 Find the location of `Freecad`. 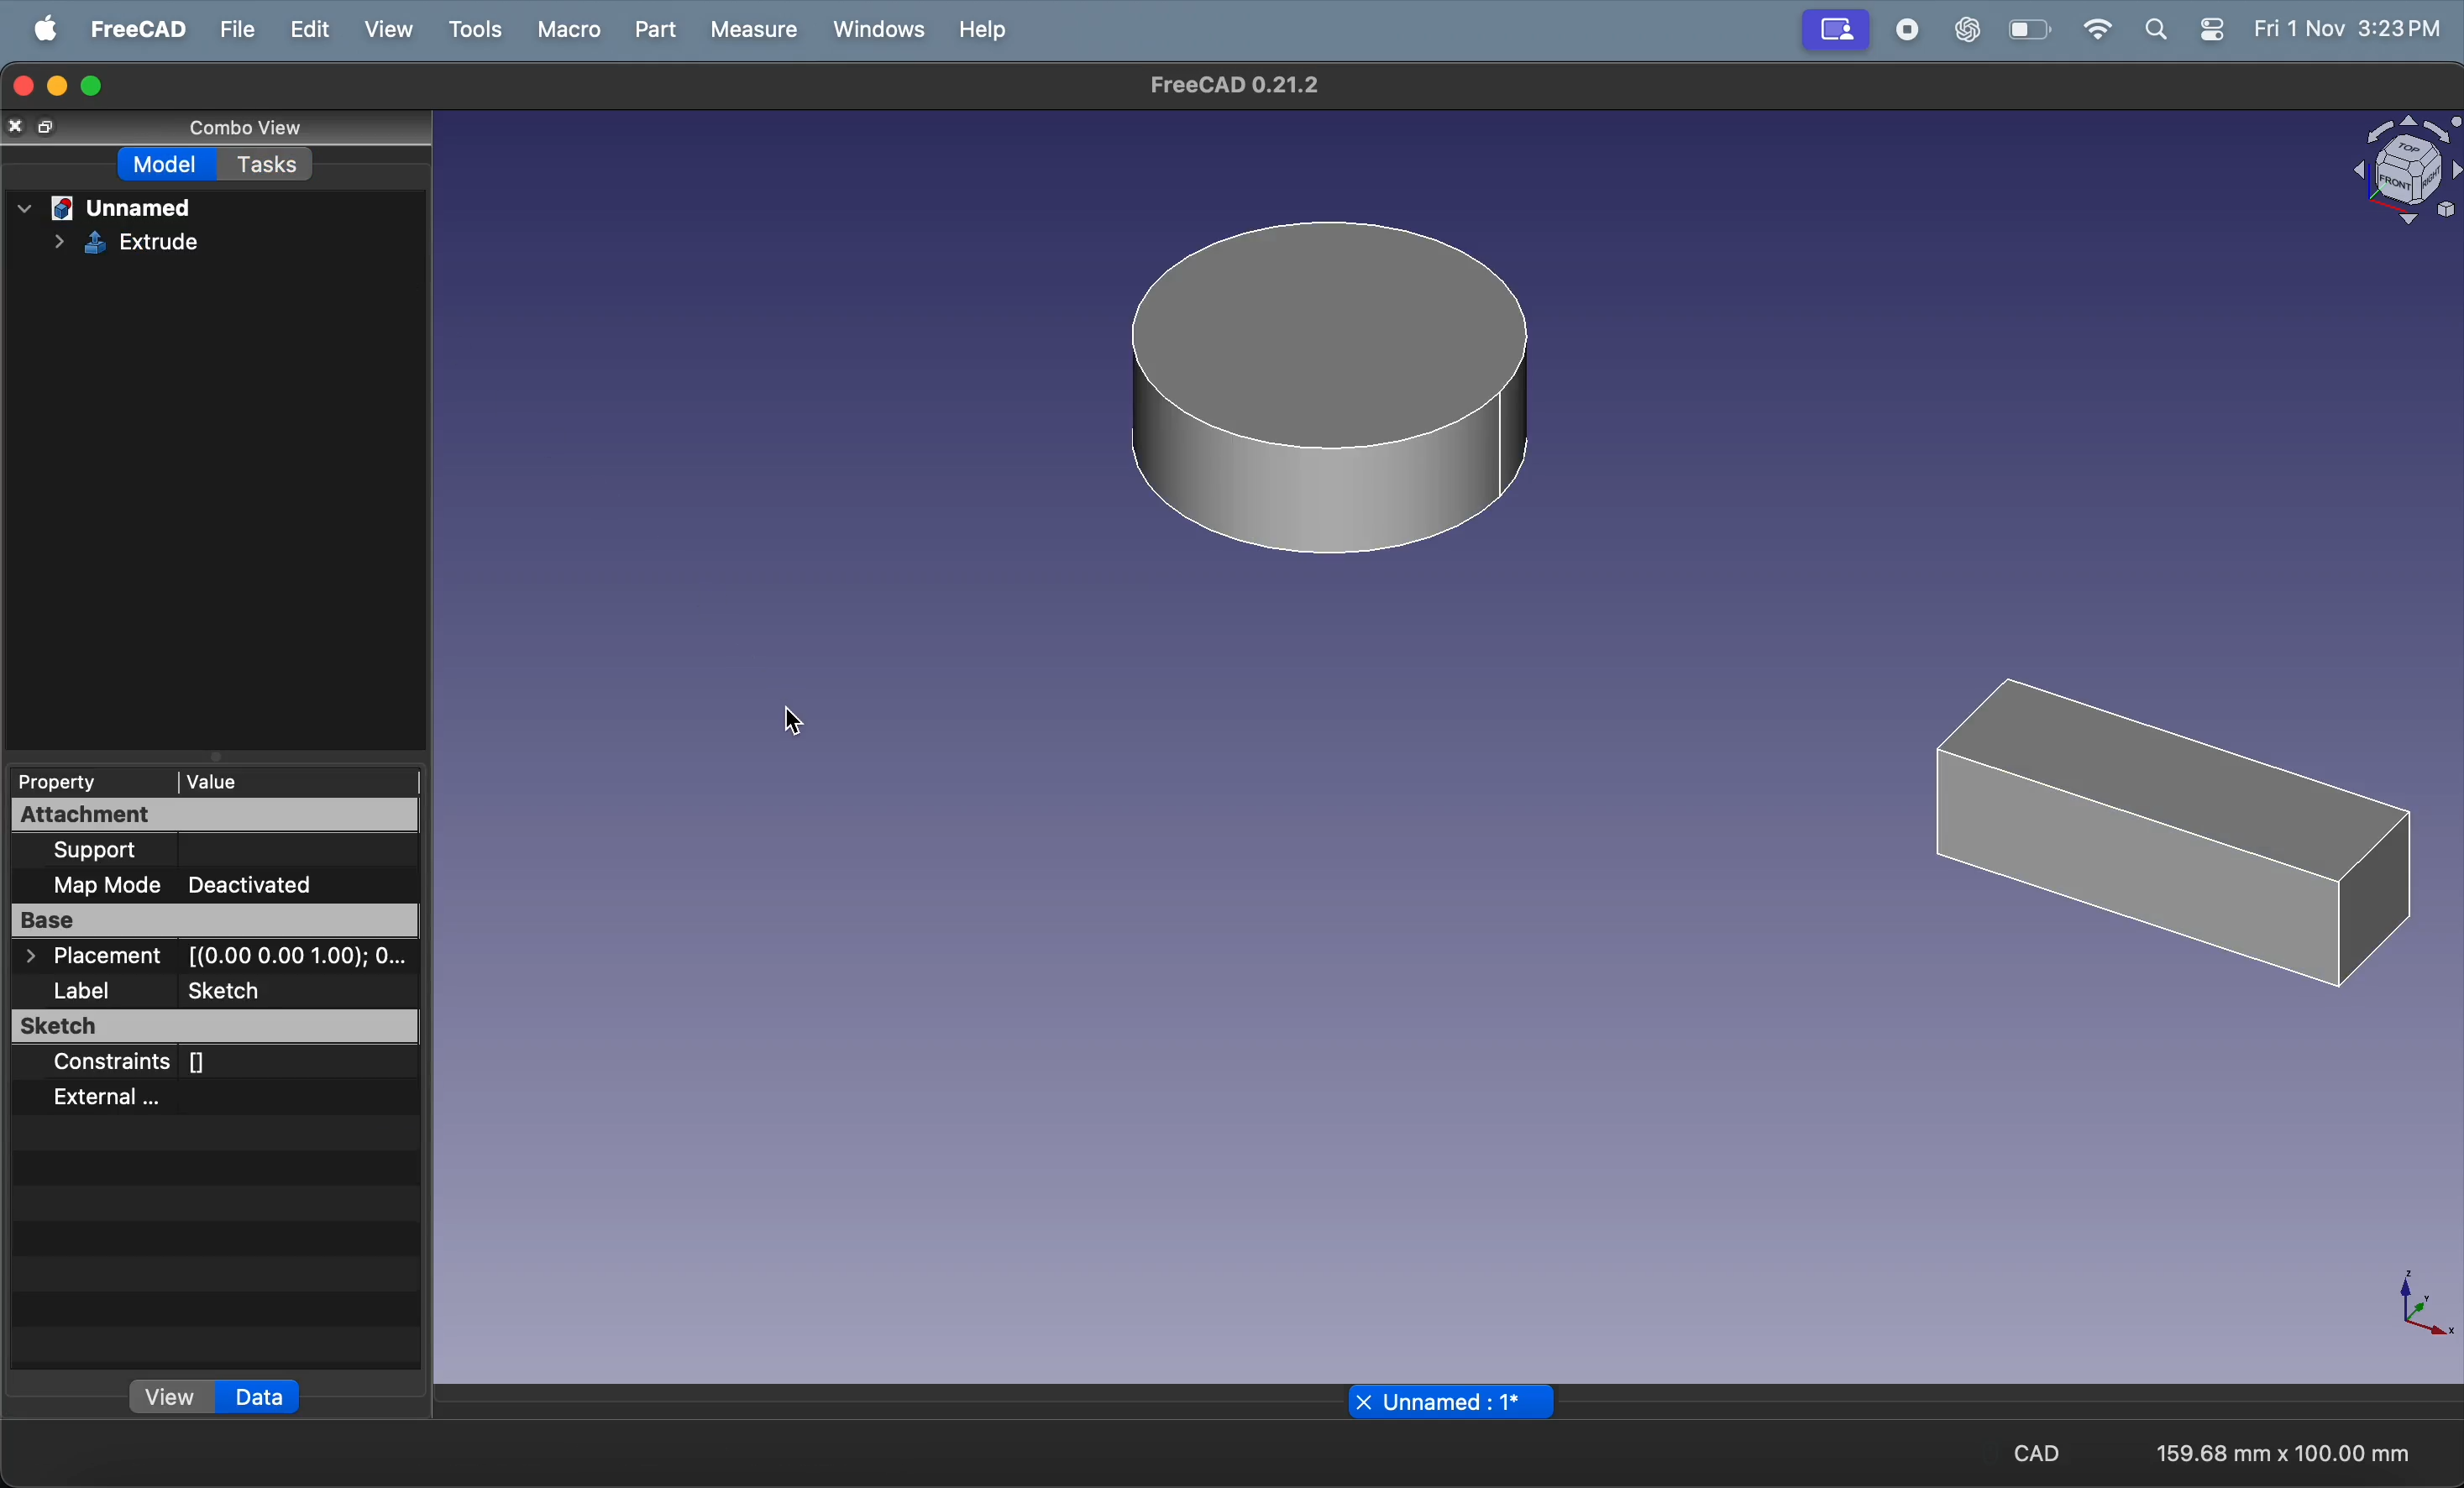

Freecad is located at coordinates (133, 28).